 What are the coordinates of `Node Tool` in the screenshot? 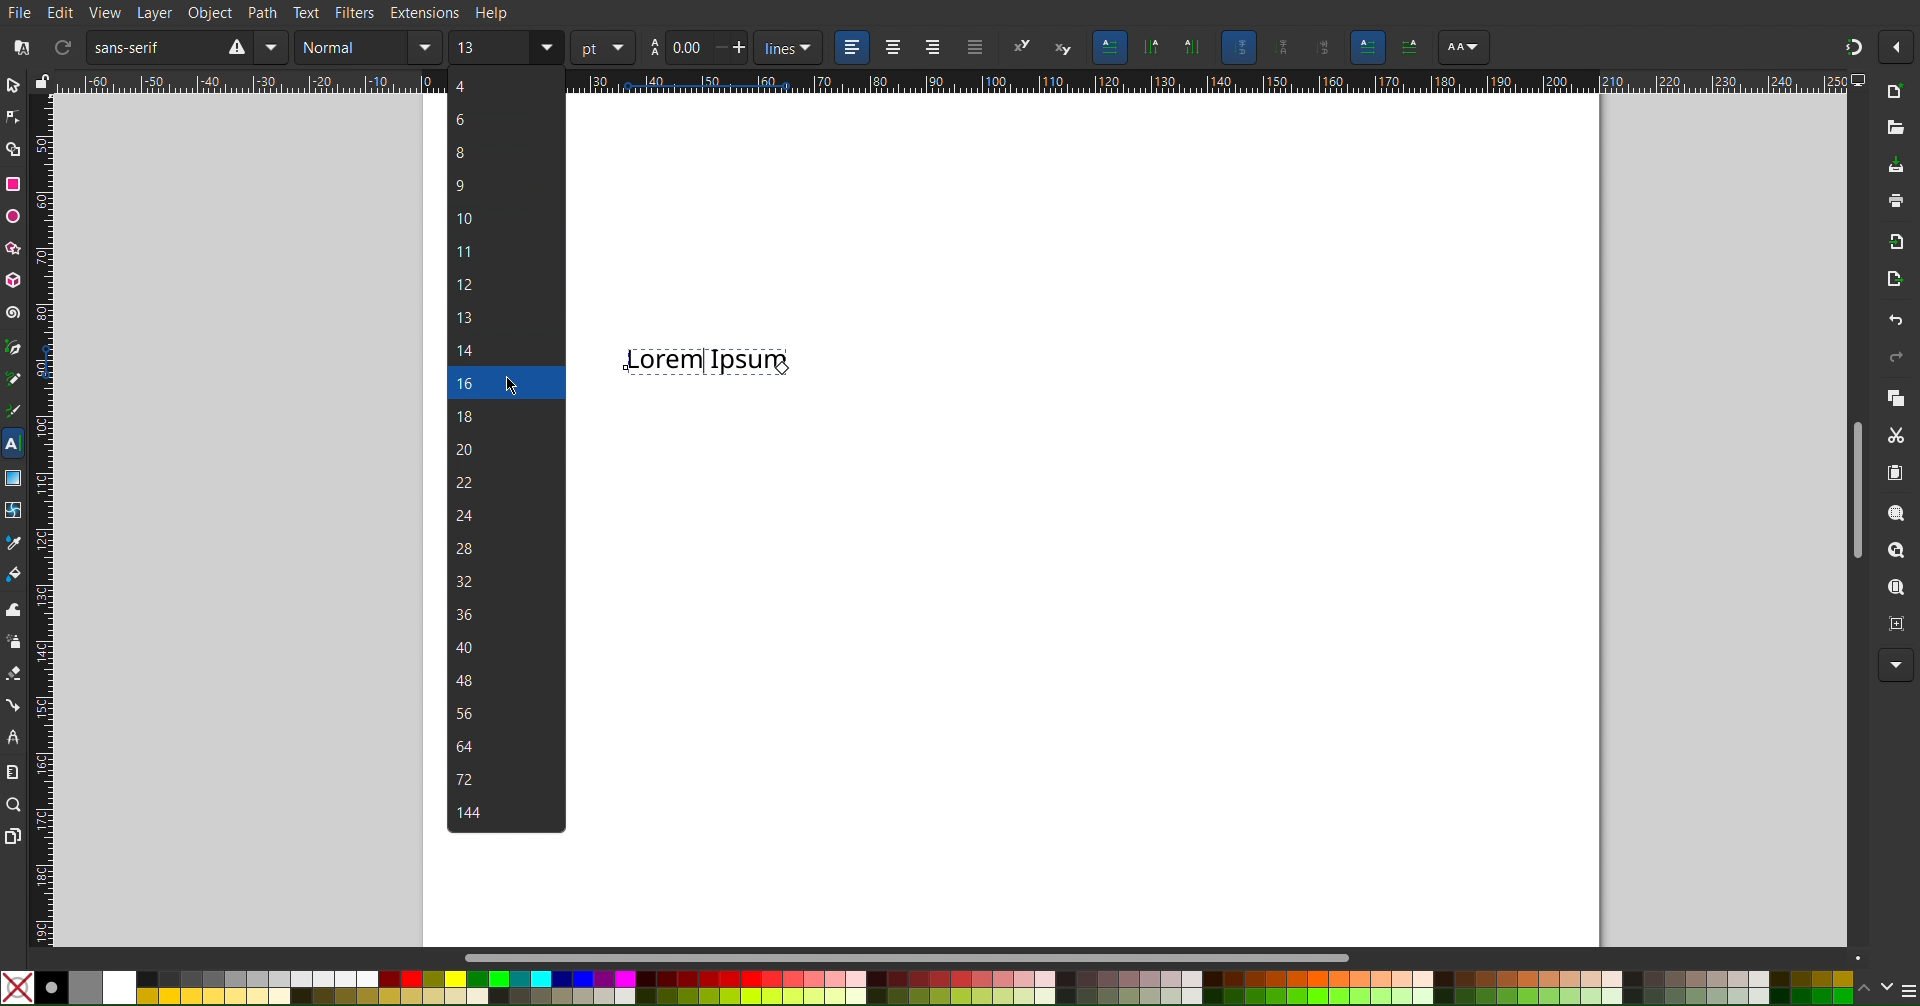 It's located at (14, 118).